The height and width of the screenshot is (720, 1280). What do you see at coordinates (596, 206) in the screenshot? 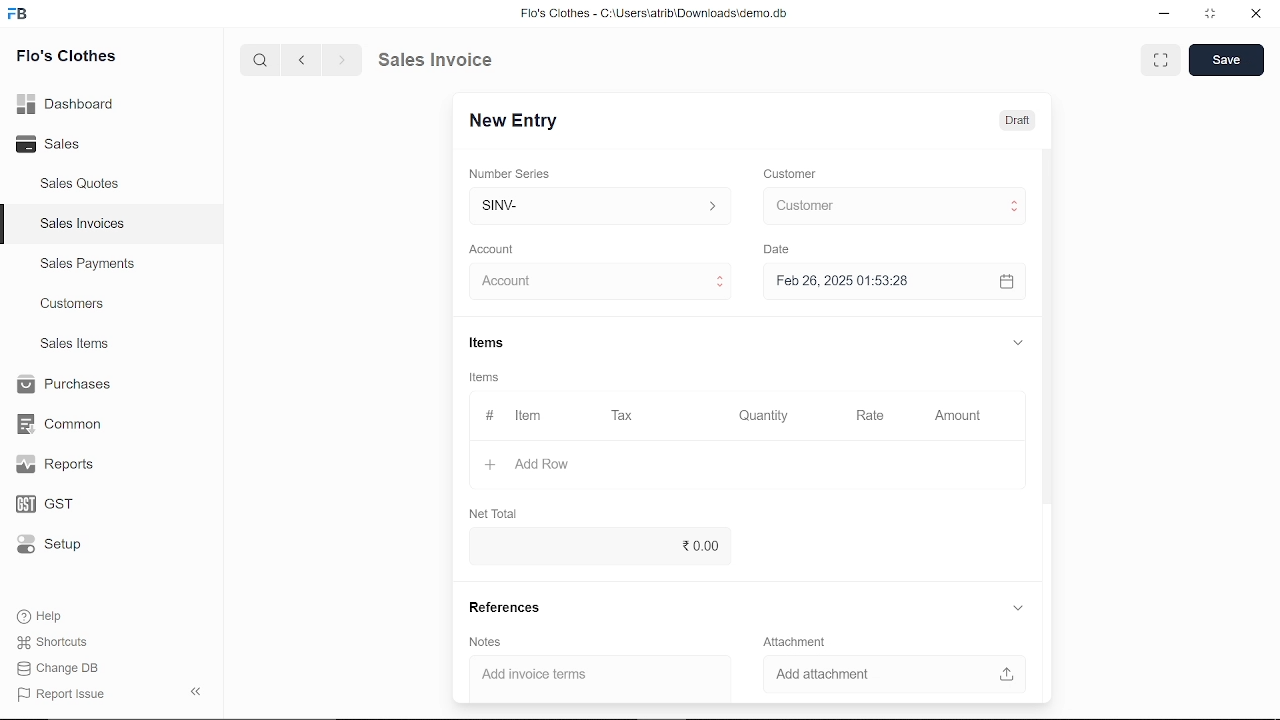
I see `SINV- ` at bounding box center [596, 206].